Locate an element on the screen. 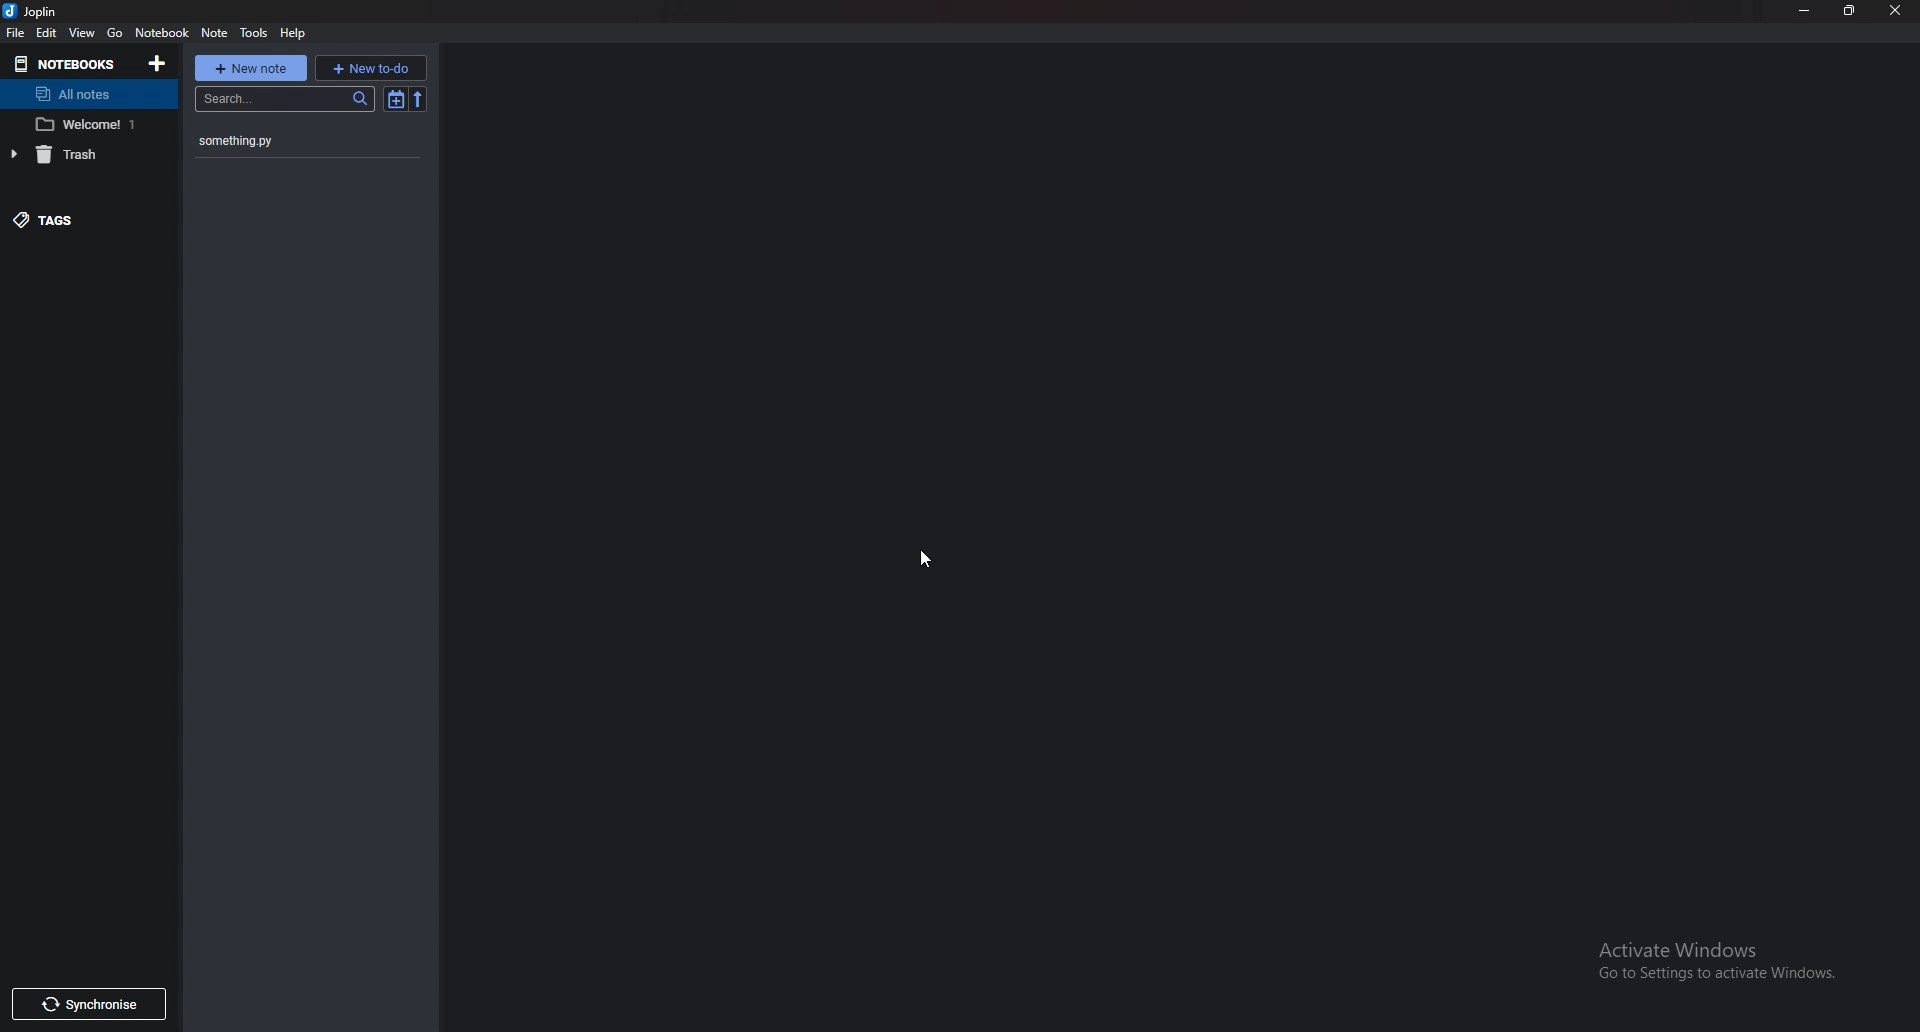 This screenshot has height=1032, width=1920. close is located at coordinates (1895, 12).